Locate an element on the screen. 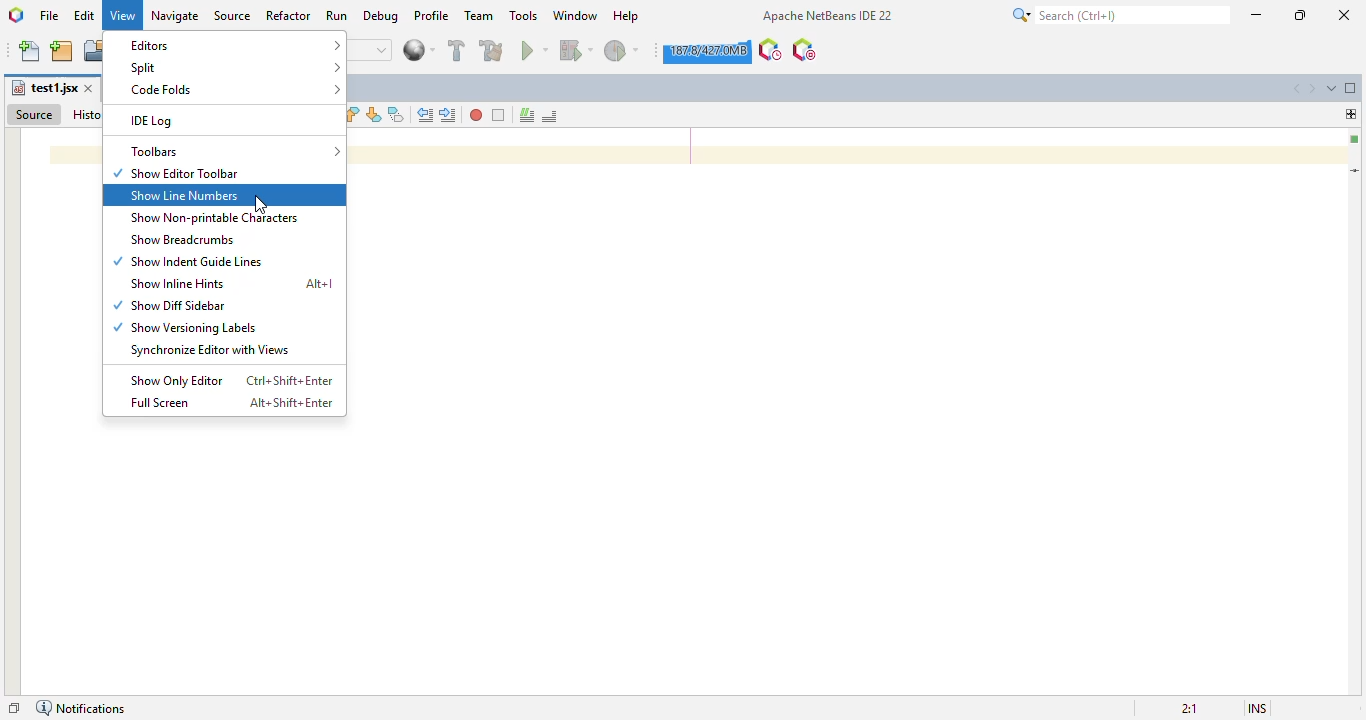 Image resolution: width=1366 pixels, height=720 pixels. profile the IDE is located at coordinates (771, 50).